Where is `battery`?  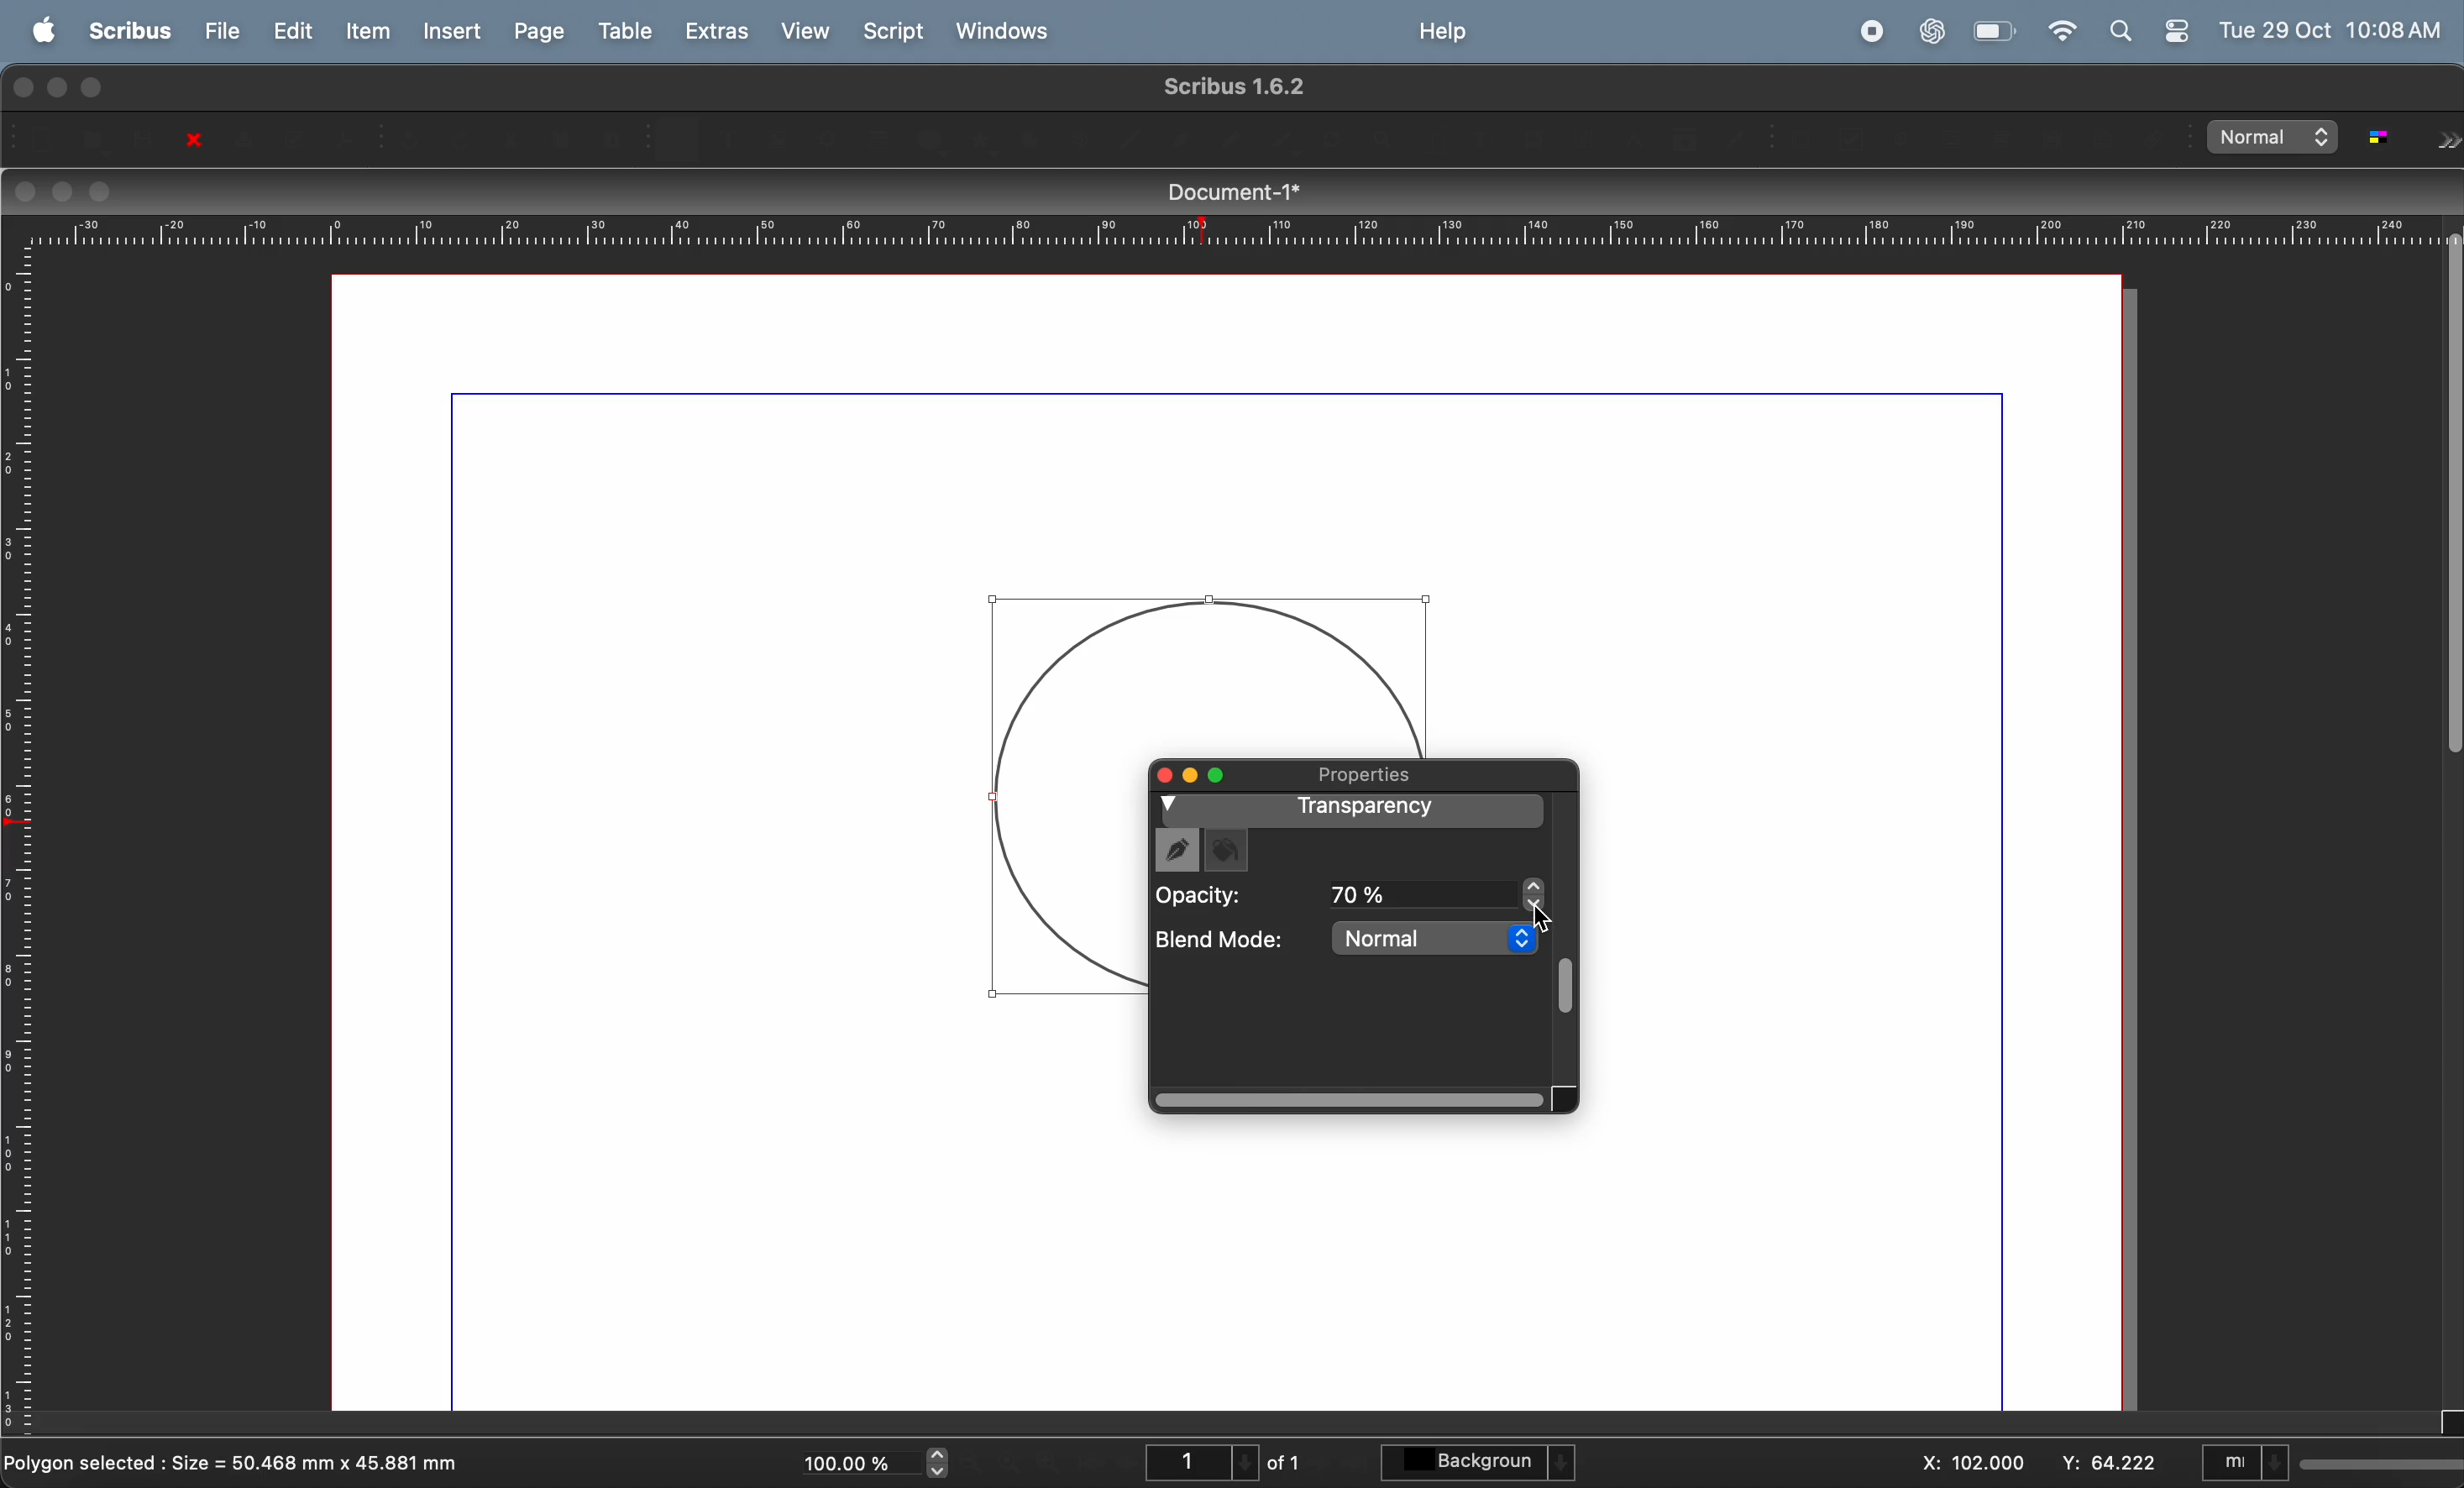
battery is located at coordinates (1993, 30).